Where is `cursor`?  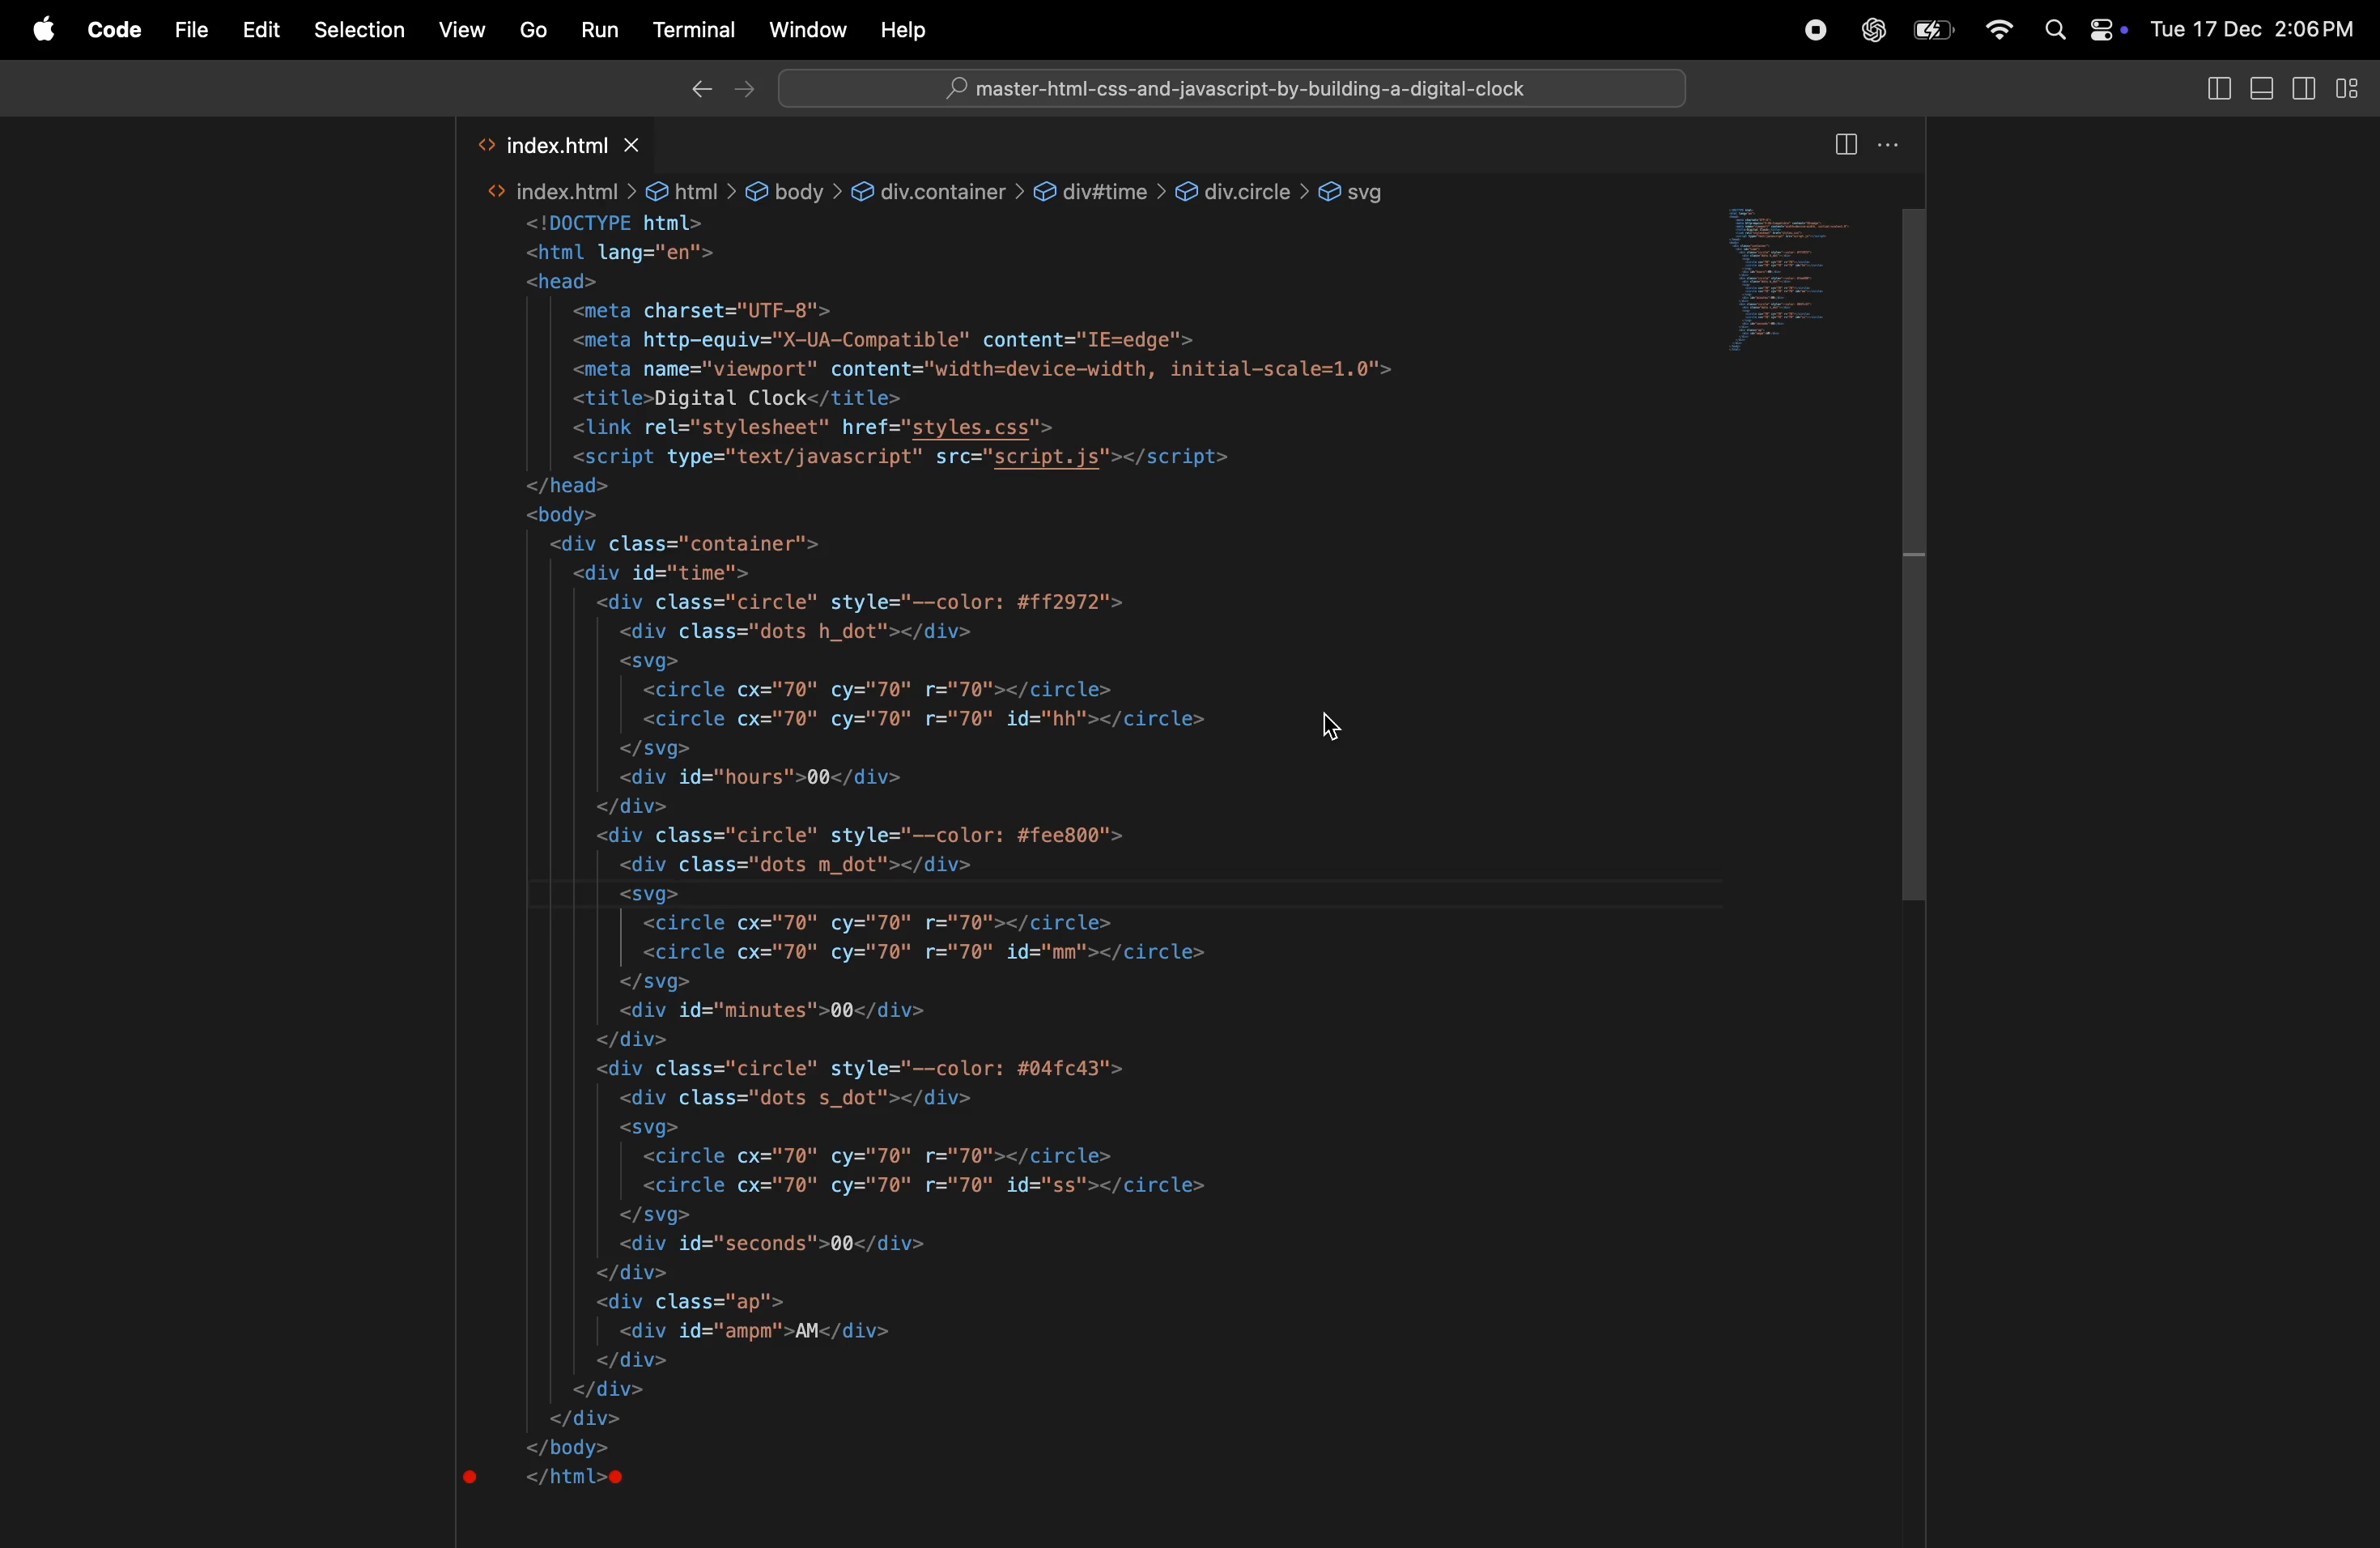 cursor is located at coordinates (2356, 110).